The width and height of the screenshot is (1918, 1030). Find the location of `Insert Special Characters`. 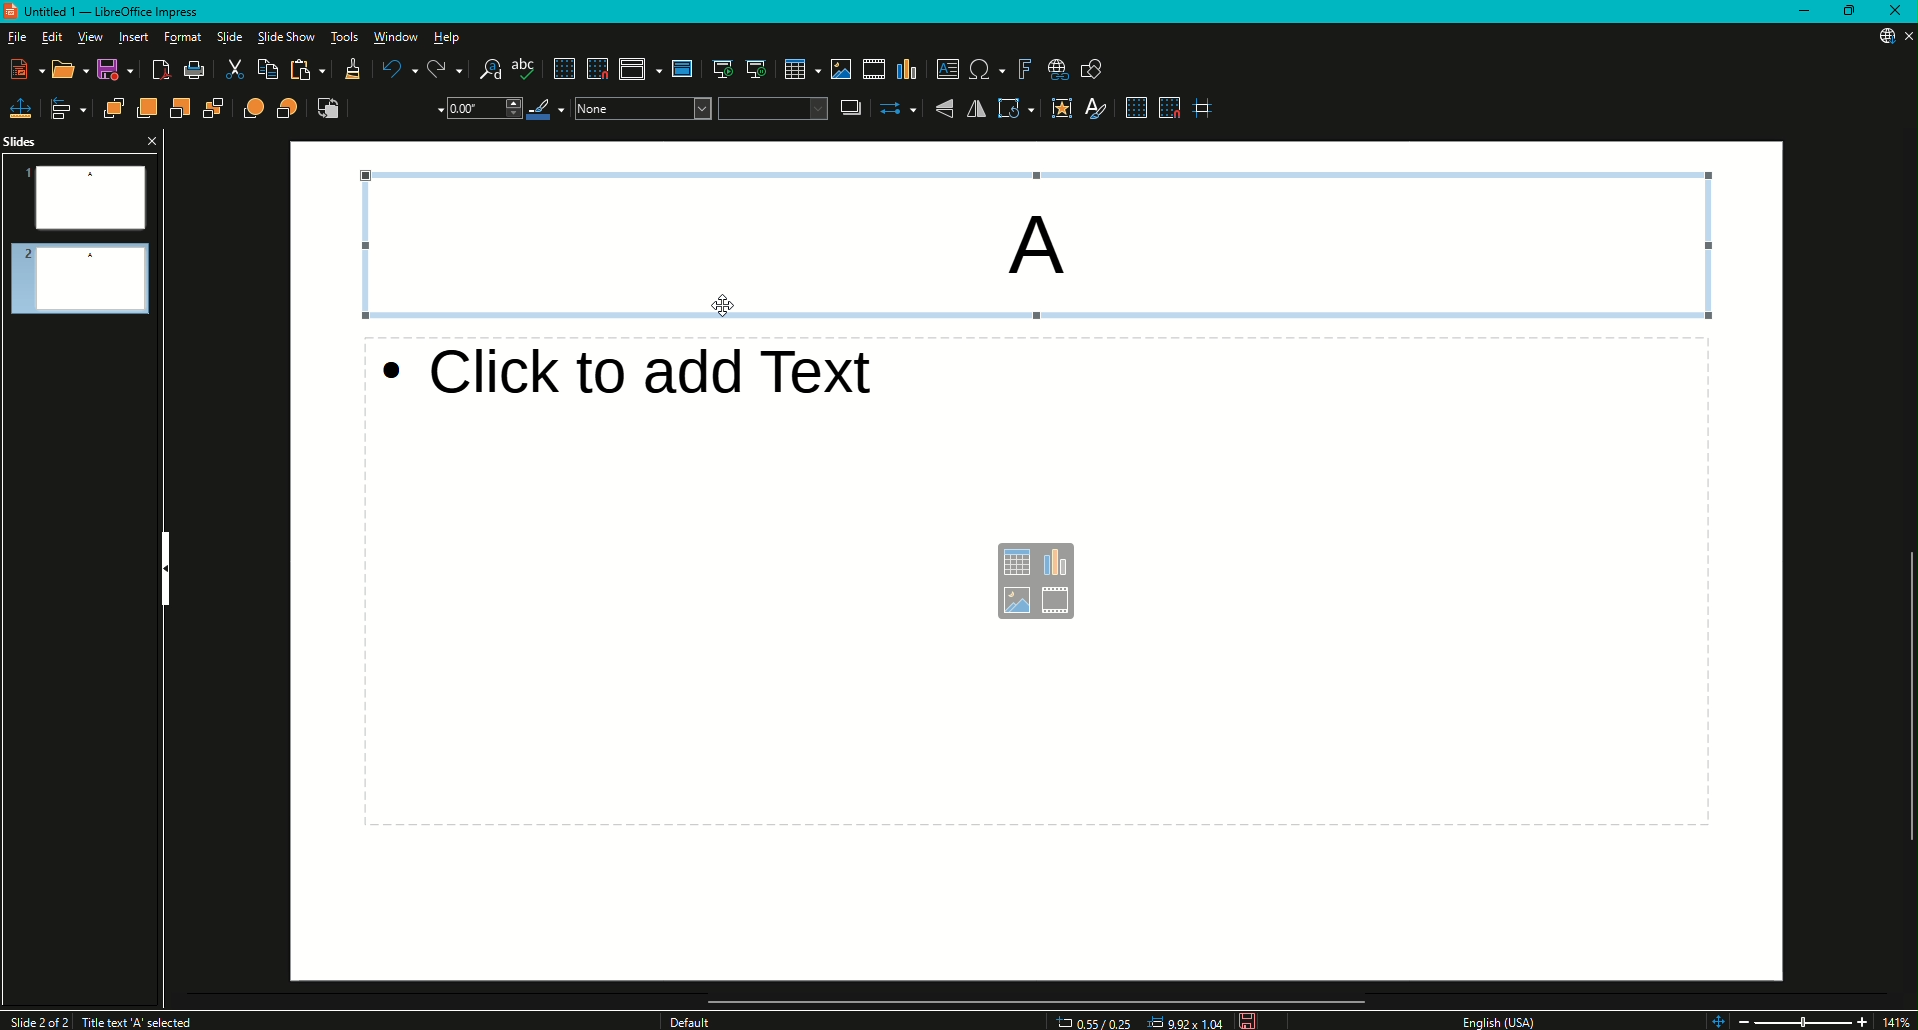

Insert Special Characters is located at coordinates (982, 68).